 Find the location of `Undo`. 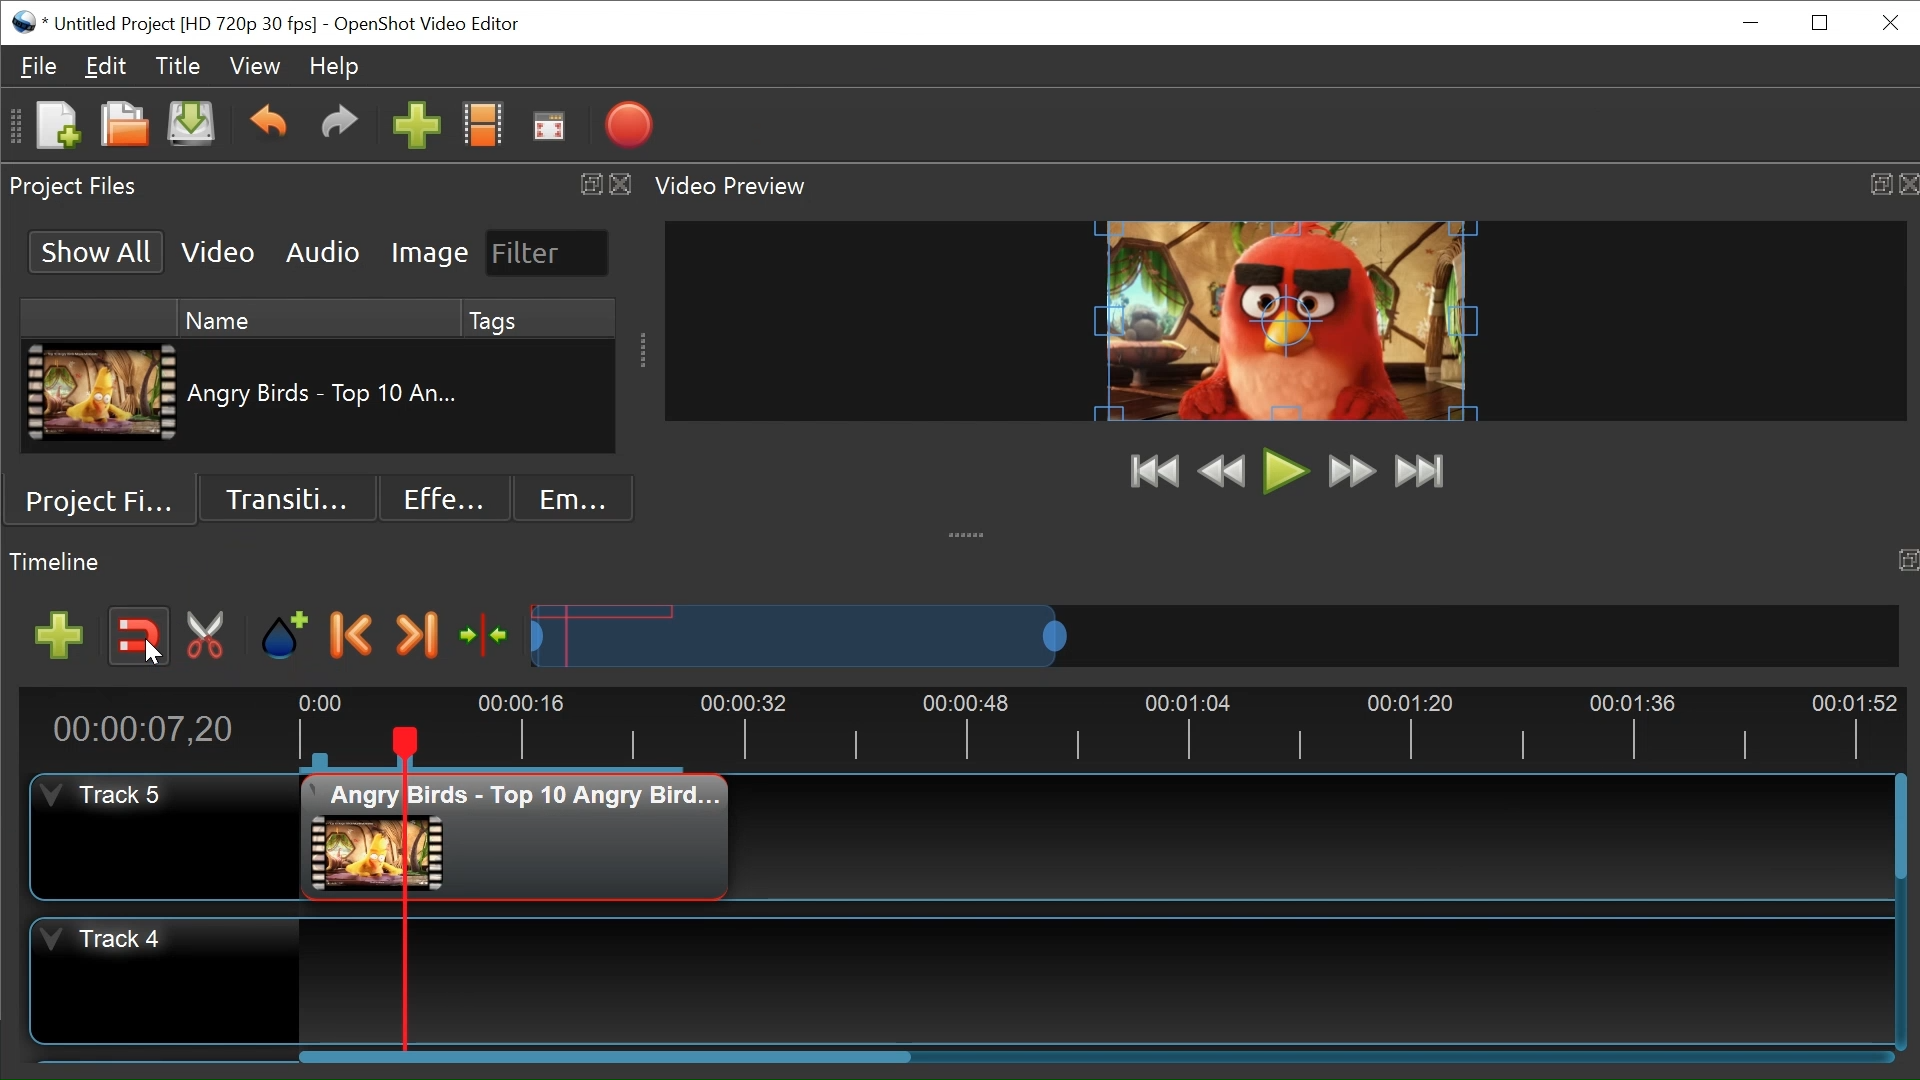

Undo is located at coordinates (267, 128).